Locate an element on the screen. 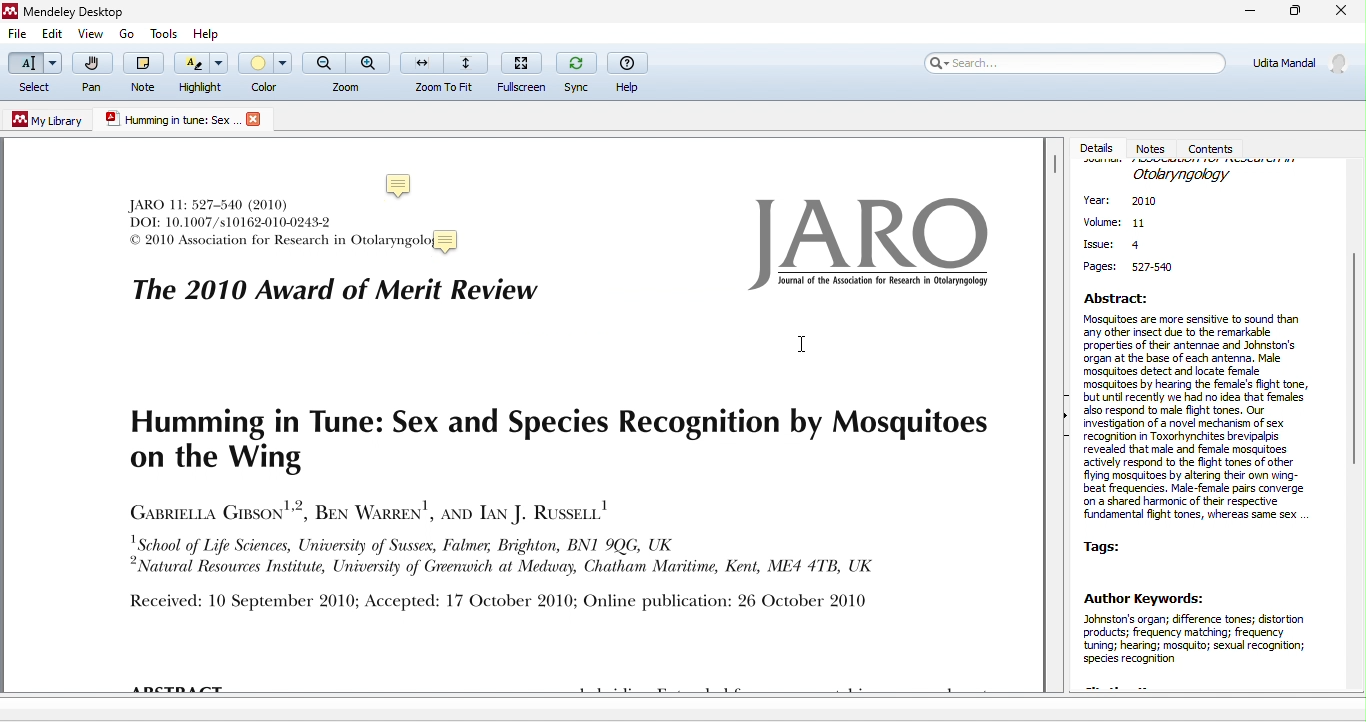 The width and height of the screenshot is (1366, 722). note is located at coordinates (140, 71).